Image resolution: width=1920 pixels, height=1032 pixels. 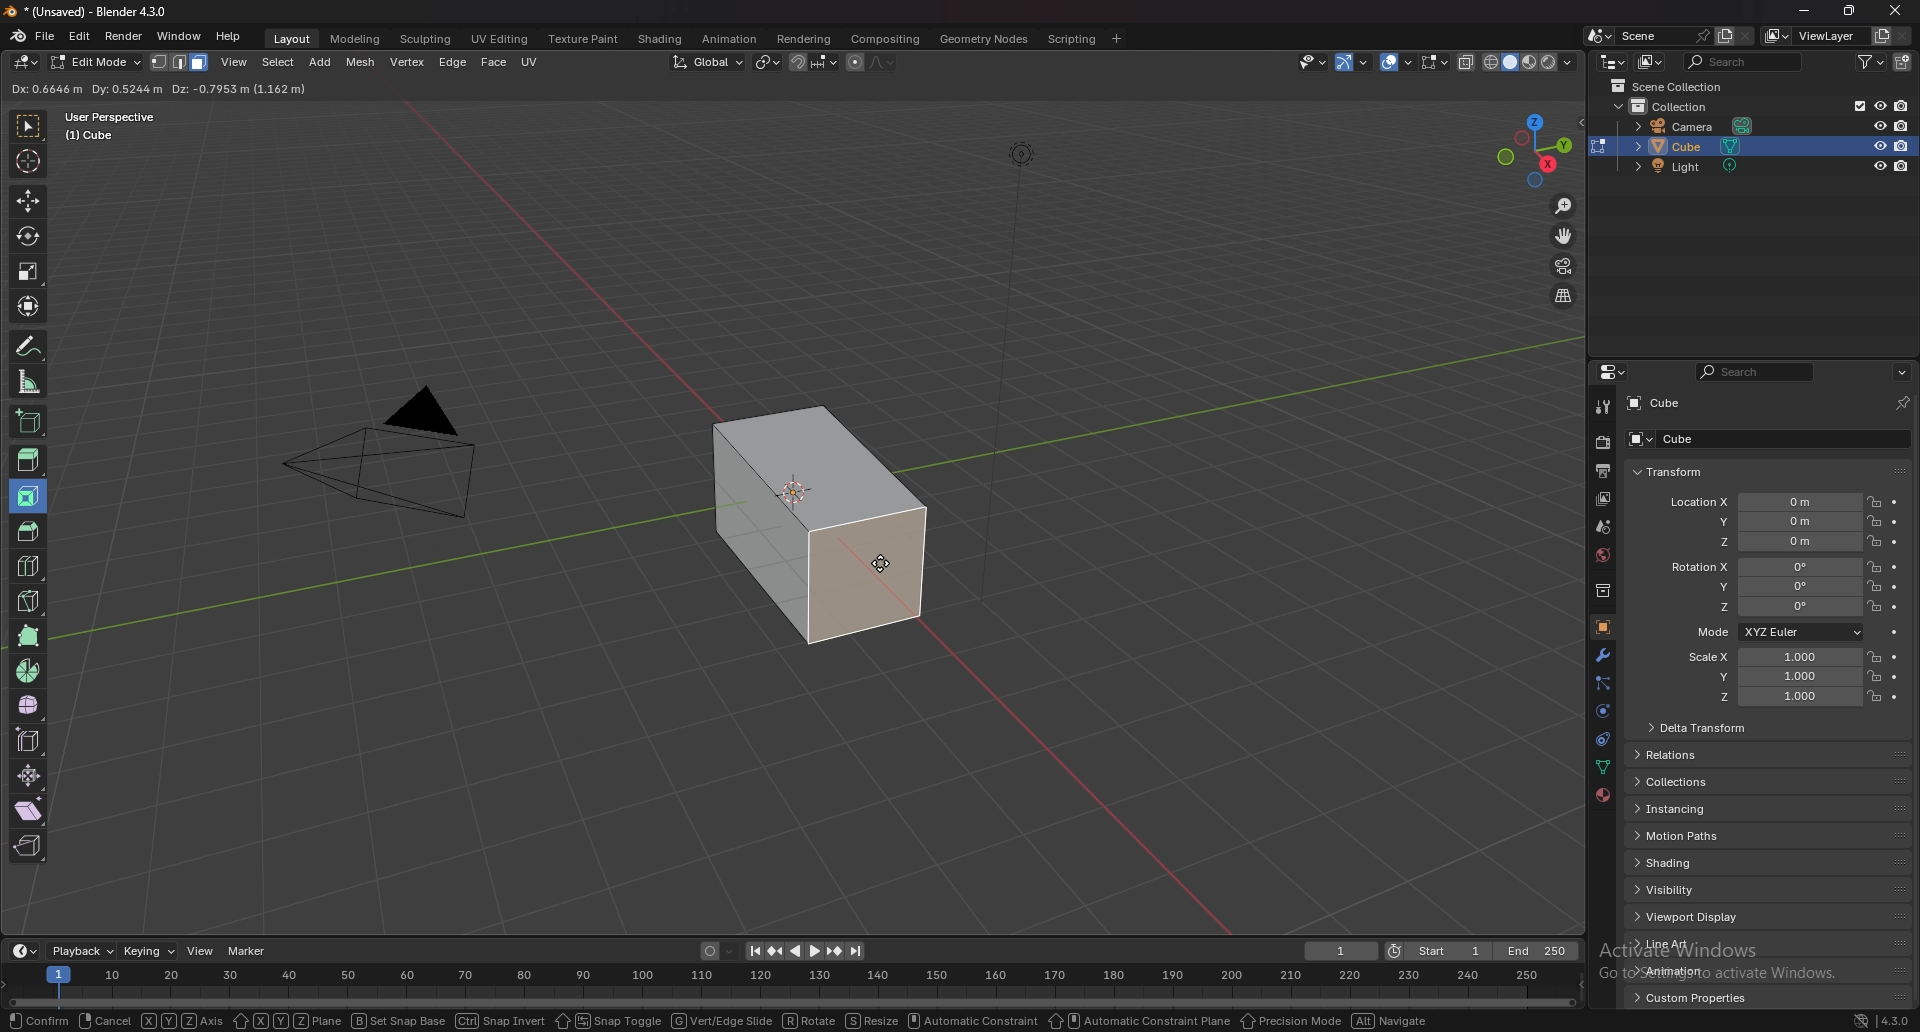 What do you see at coordinates (28, 236) in the screenshot?
I see `rotate` at bounding box center [28, 236].